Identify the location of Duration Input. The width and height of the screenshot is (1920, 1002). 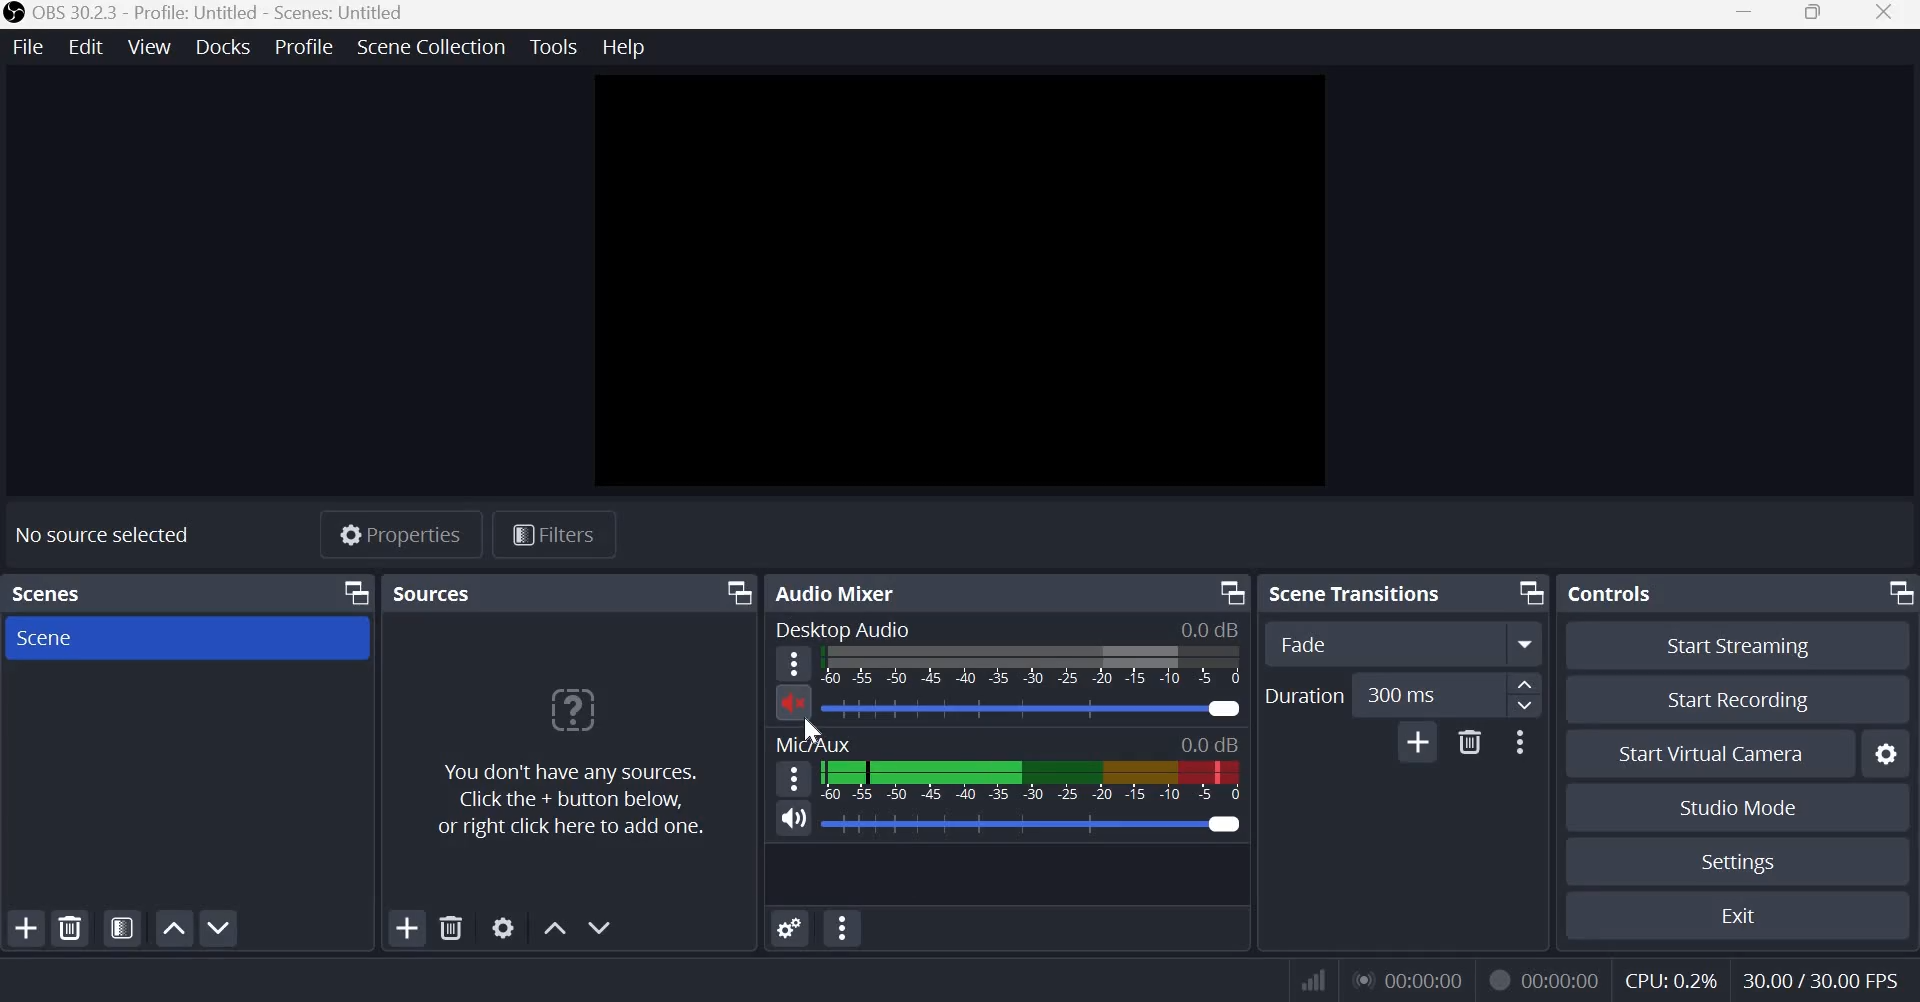
(1447, 694).